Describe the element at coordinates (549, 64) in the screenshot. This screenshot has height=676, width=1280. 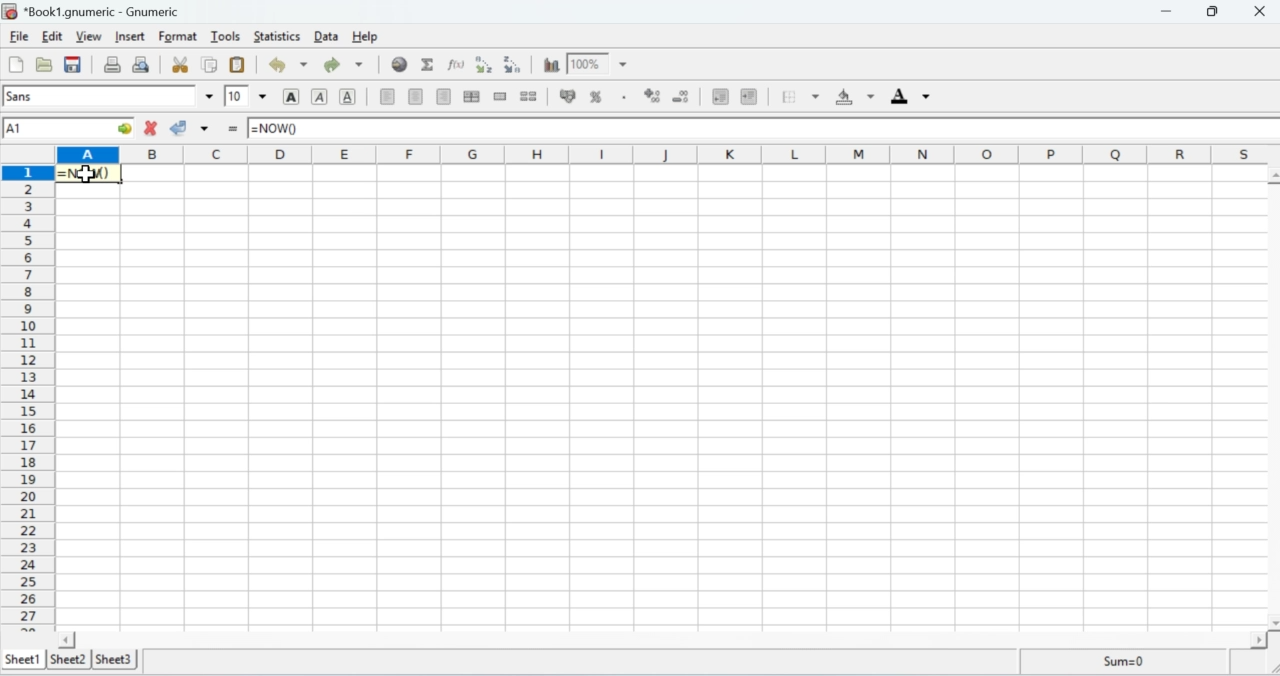
I see `Chart` at that location.